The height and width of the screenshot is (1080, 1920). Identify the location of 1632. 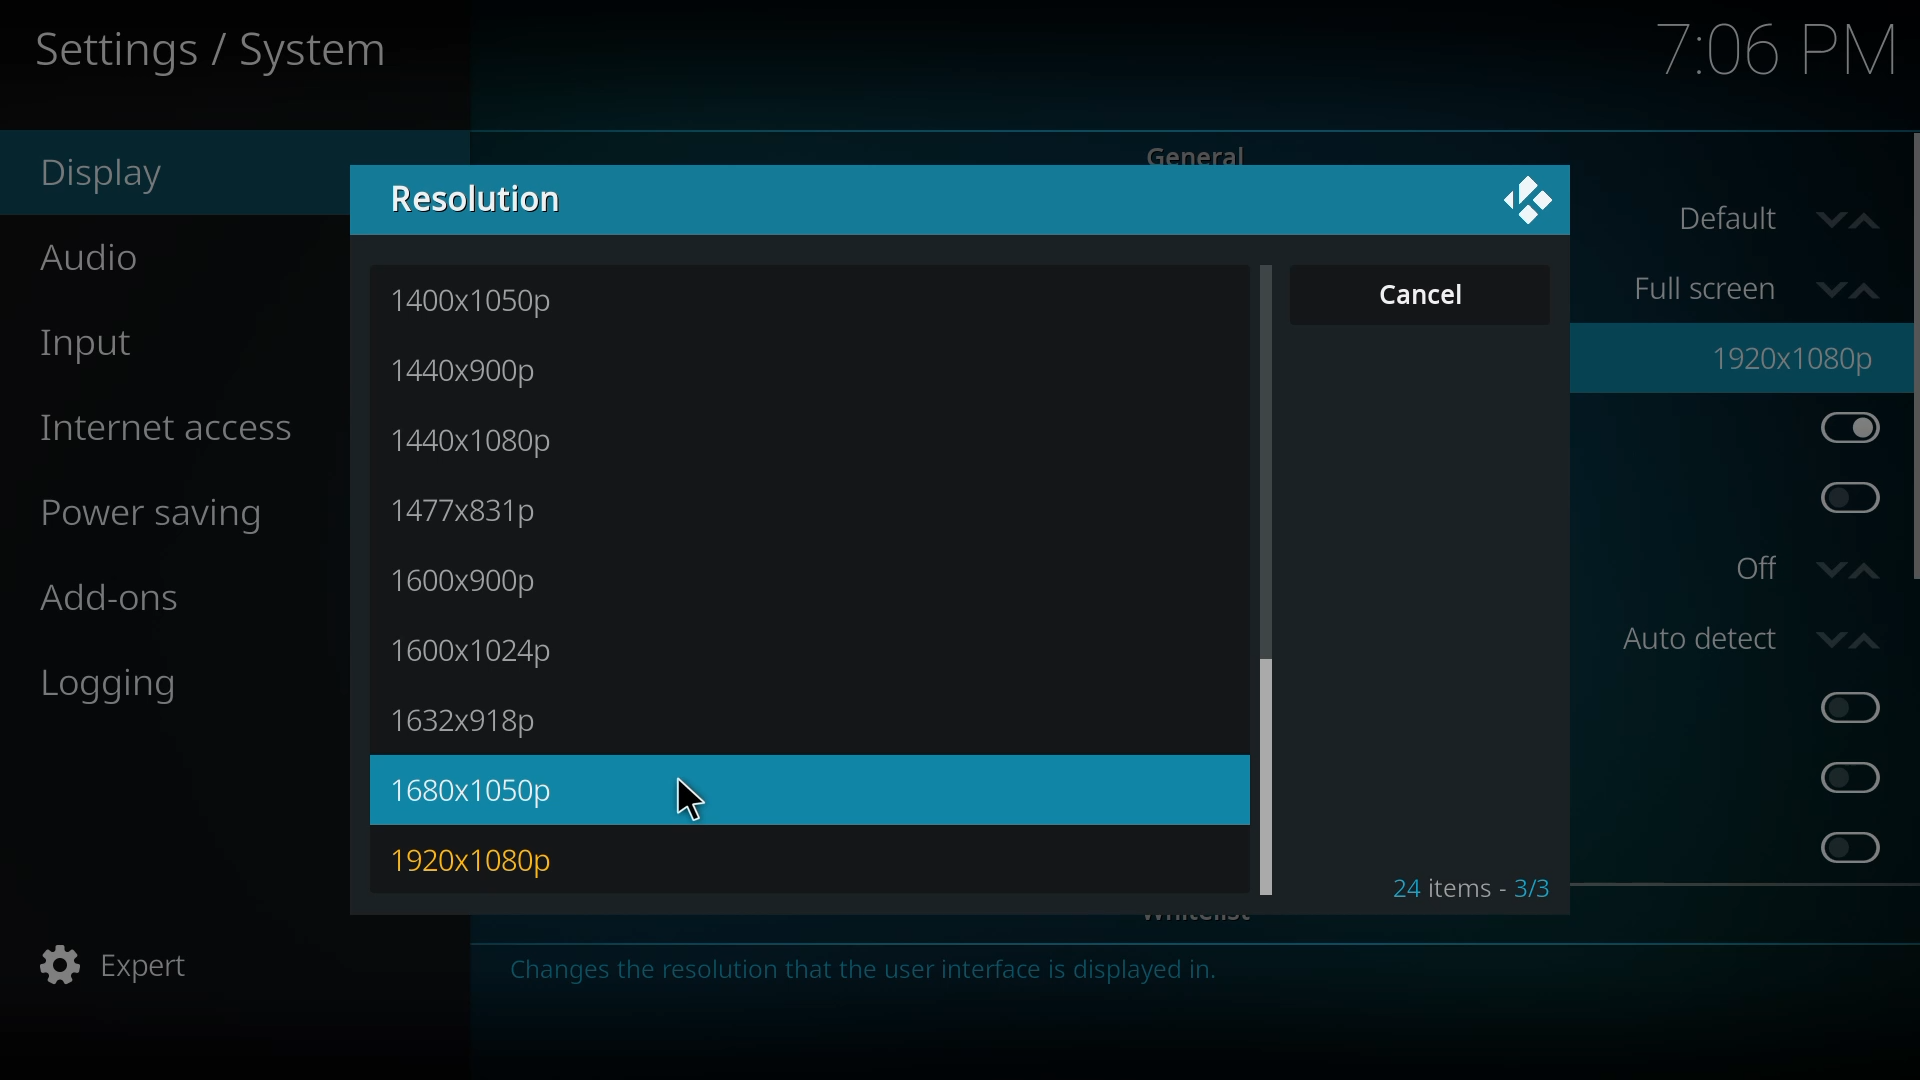
(482, 720).